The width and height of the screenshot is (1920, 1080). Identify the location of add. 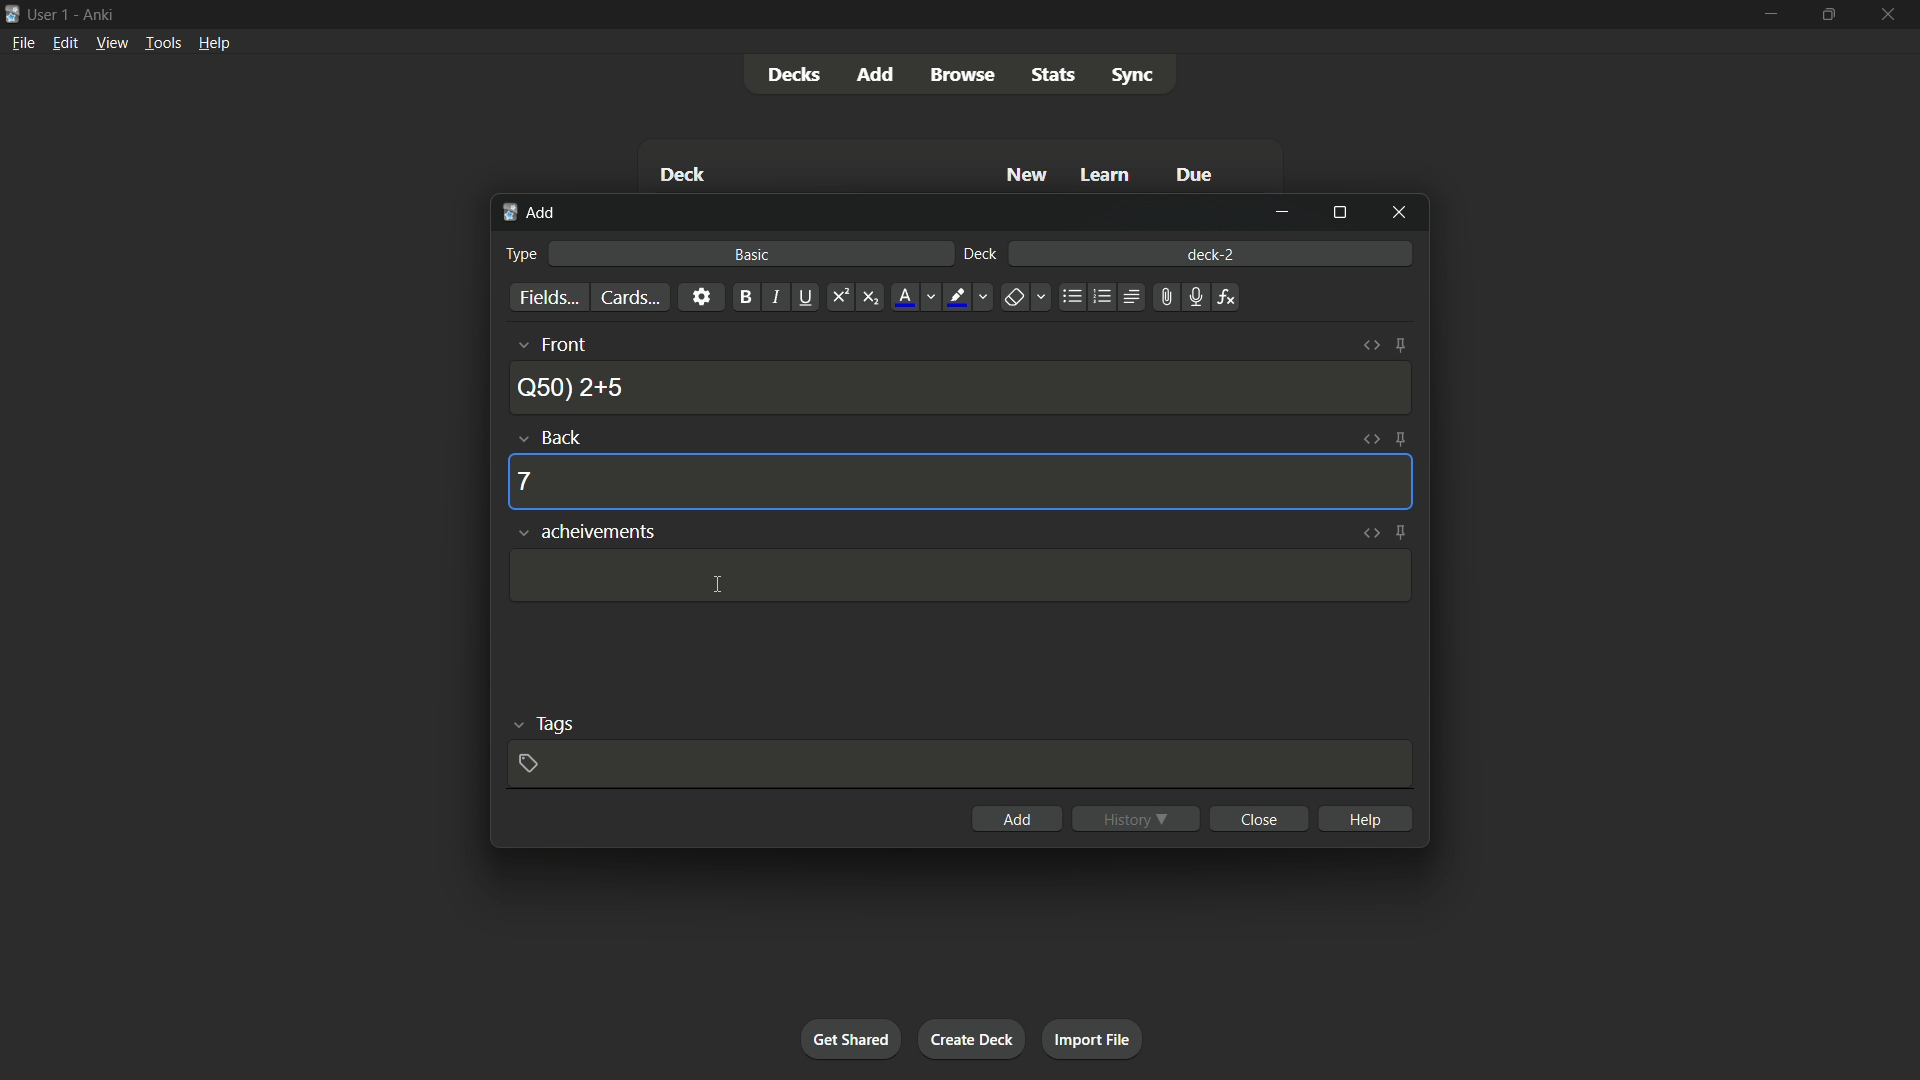
(1017, 817).